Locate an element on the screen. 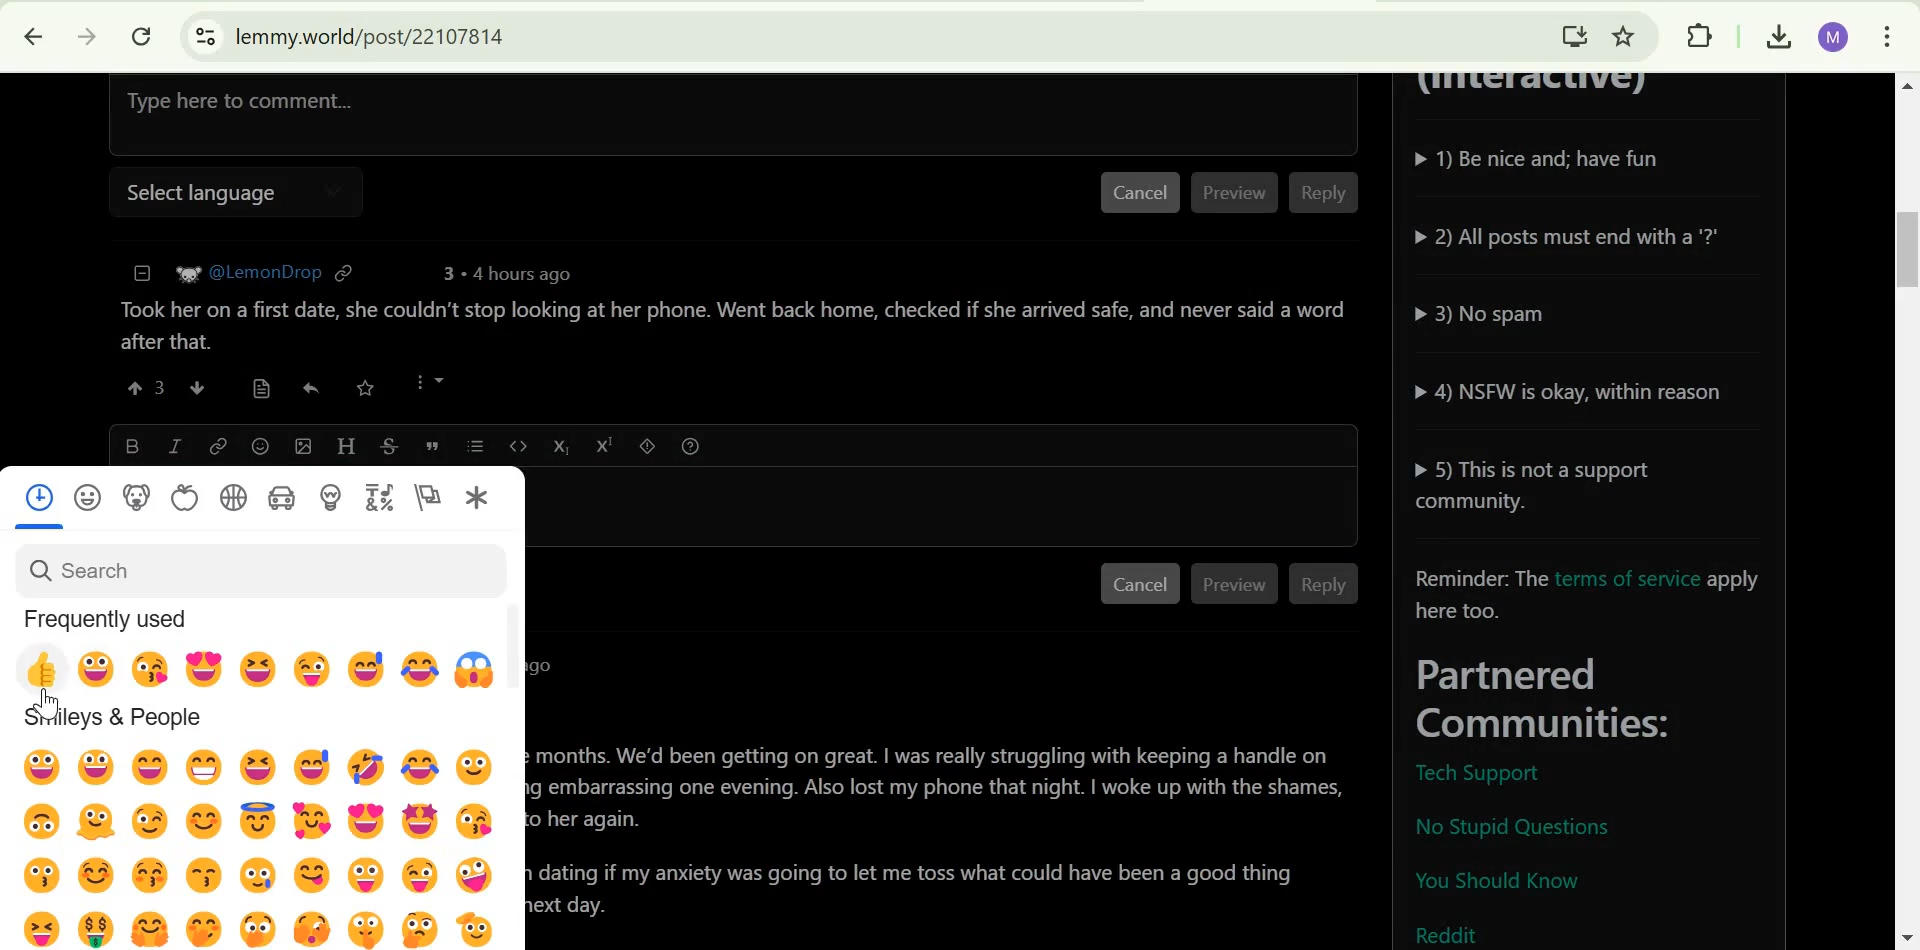 This screenshot has width=1920, height=950. Bookmark this tab is located at coordinates (1625, 33).